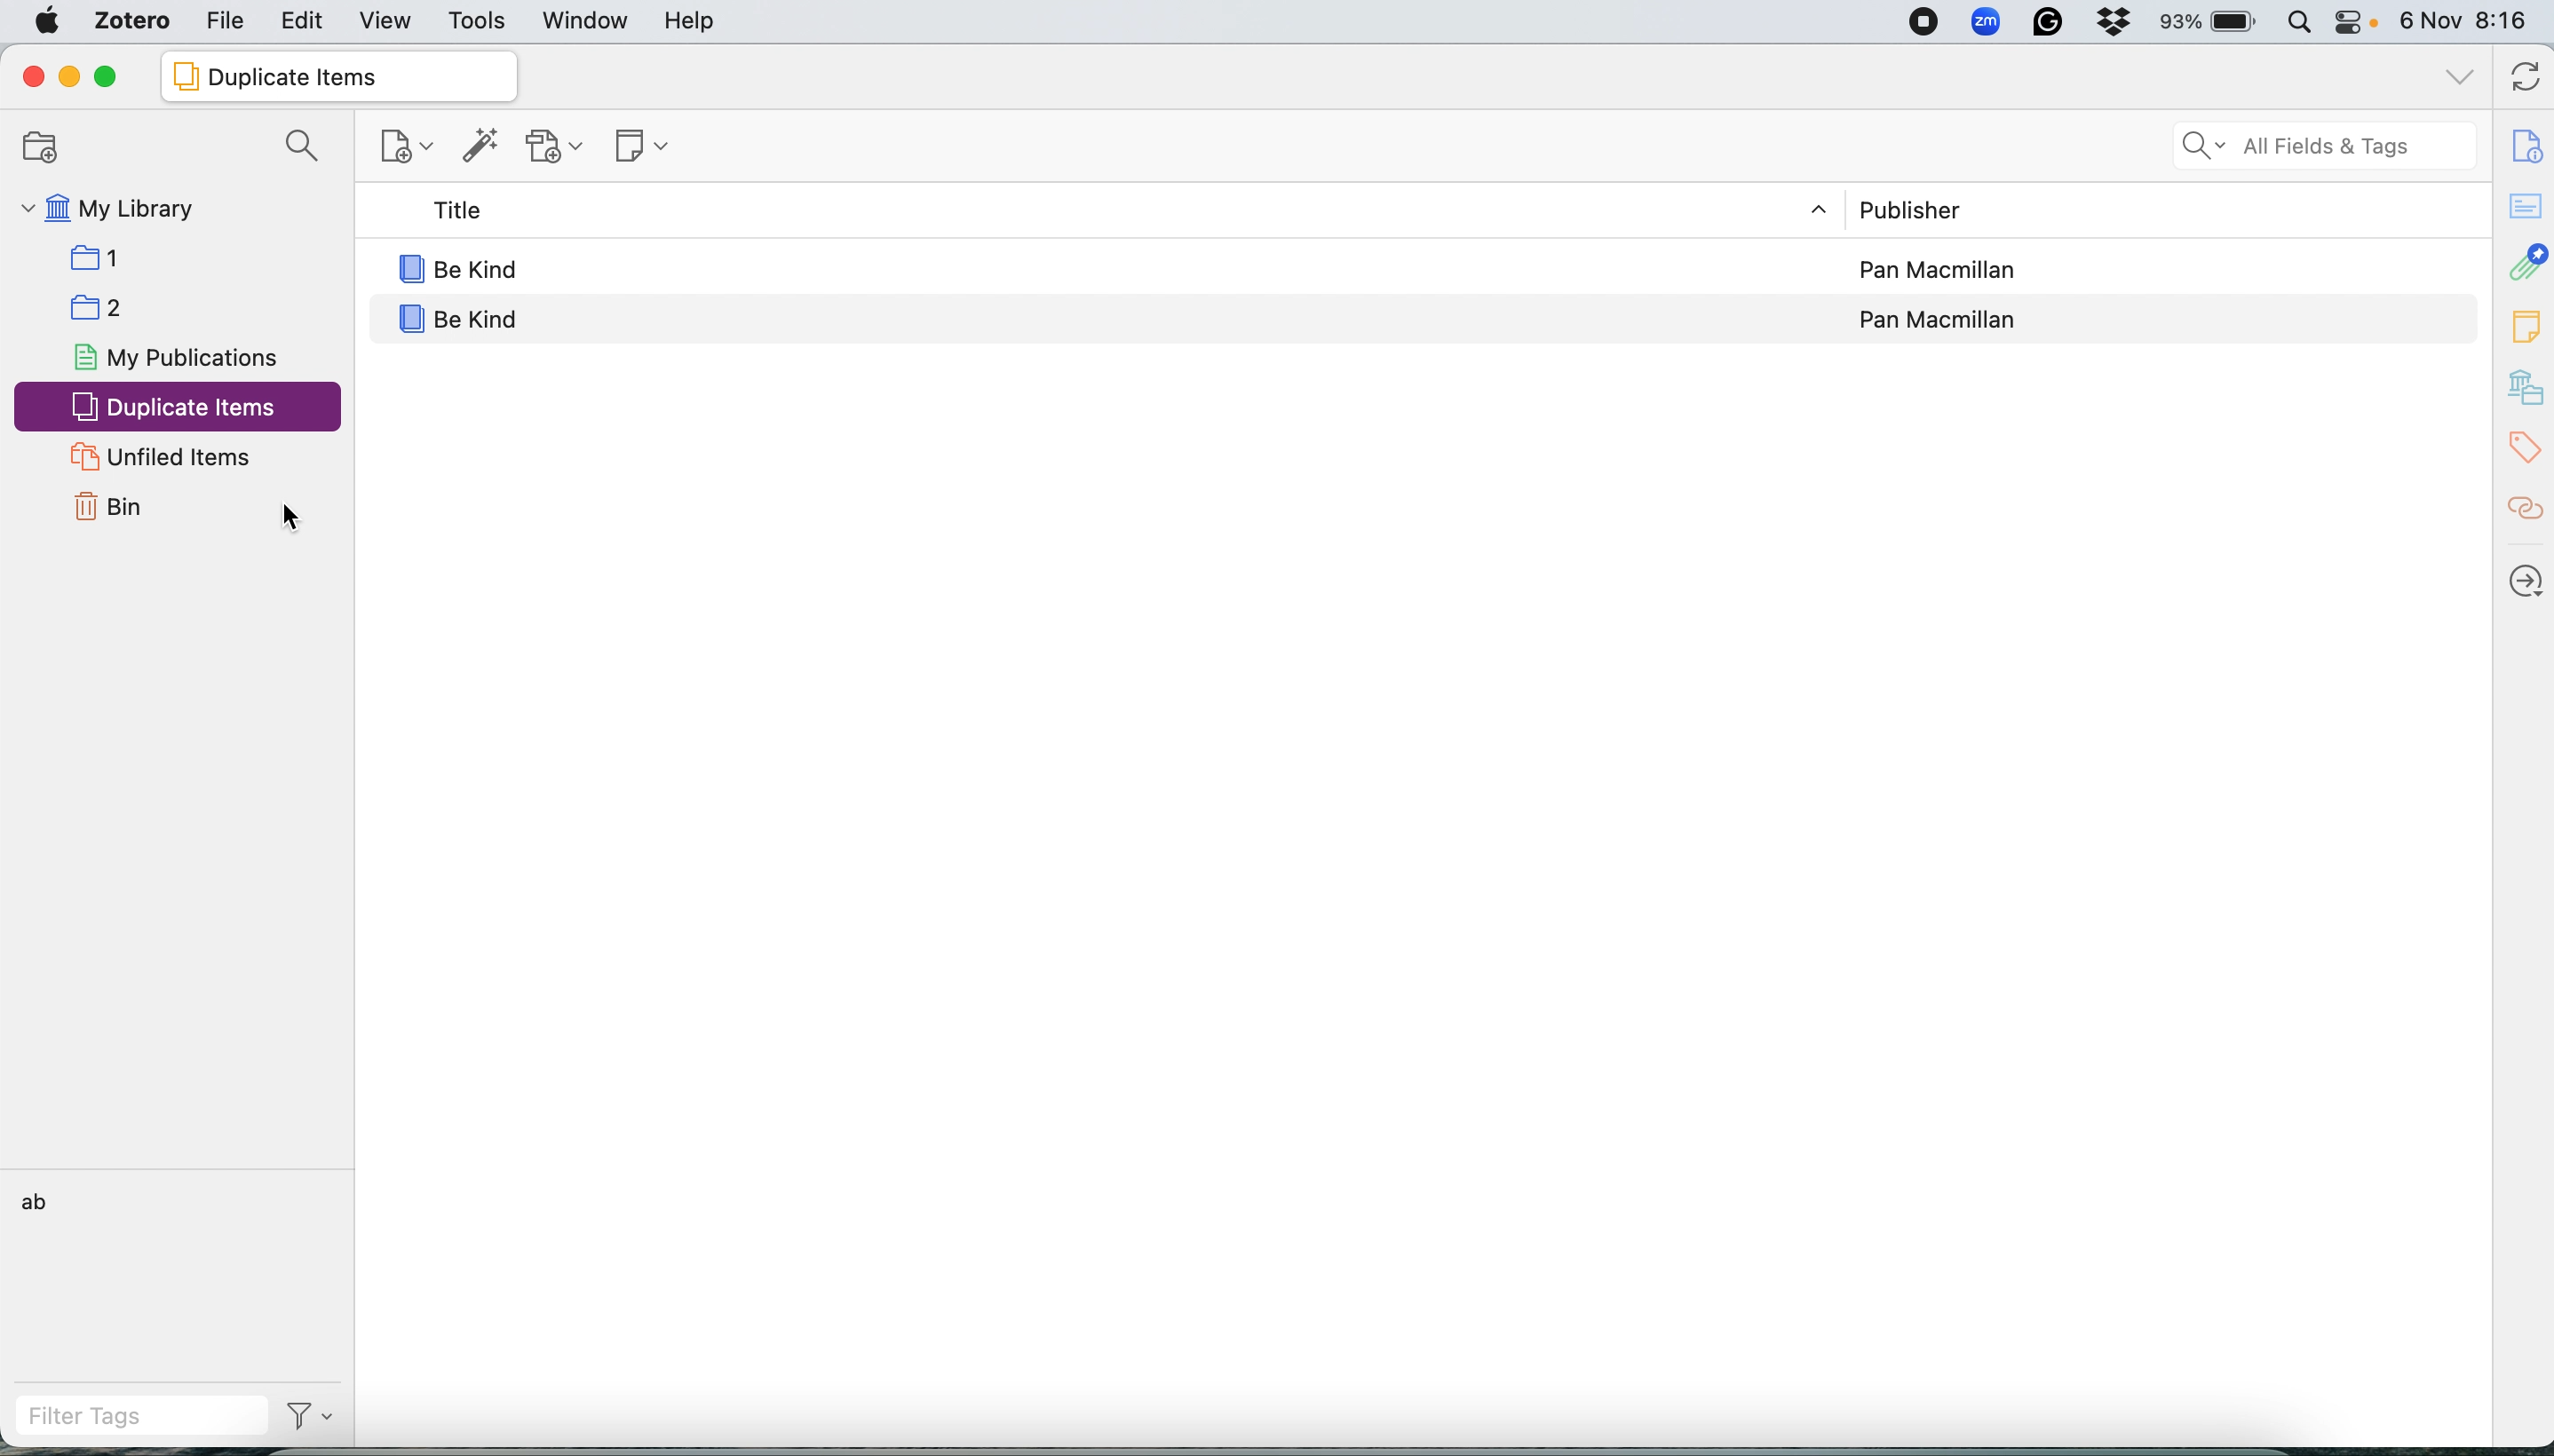 The image size is (2554, 1456). What do you see at coordinates (479, 20) in the screenshot?
I see `tools` at bounding box center [479, 20].